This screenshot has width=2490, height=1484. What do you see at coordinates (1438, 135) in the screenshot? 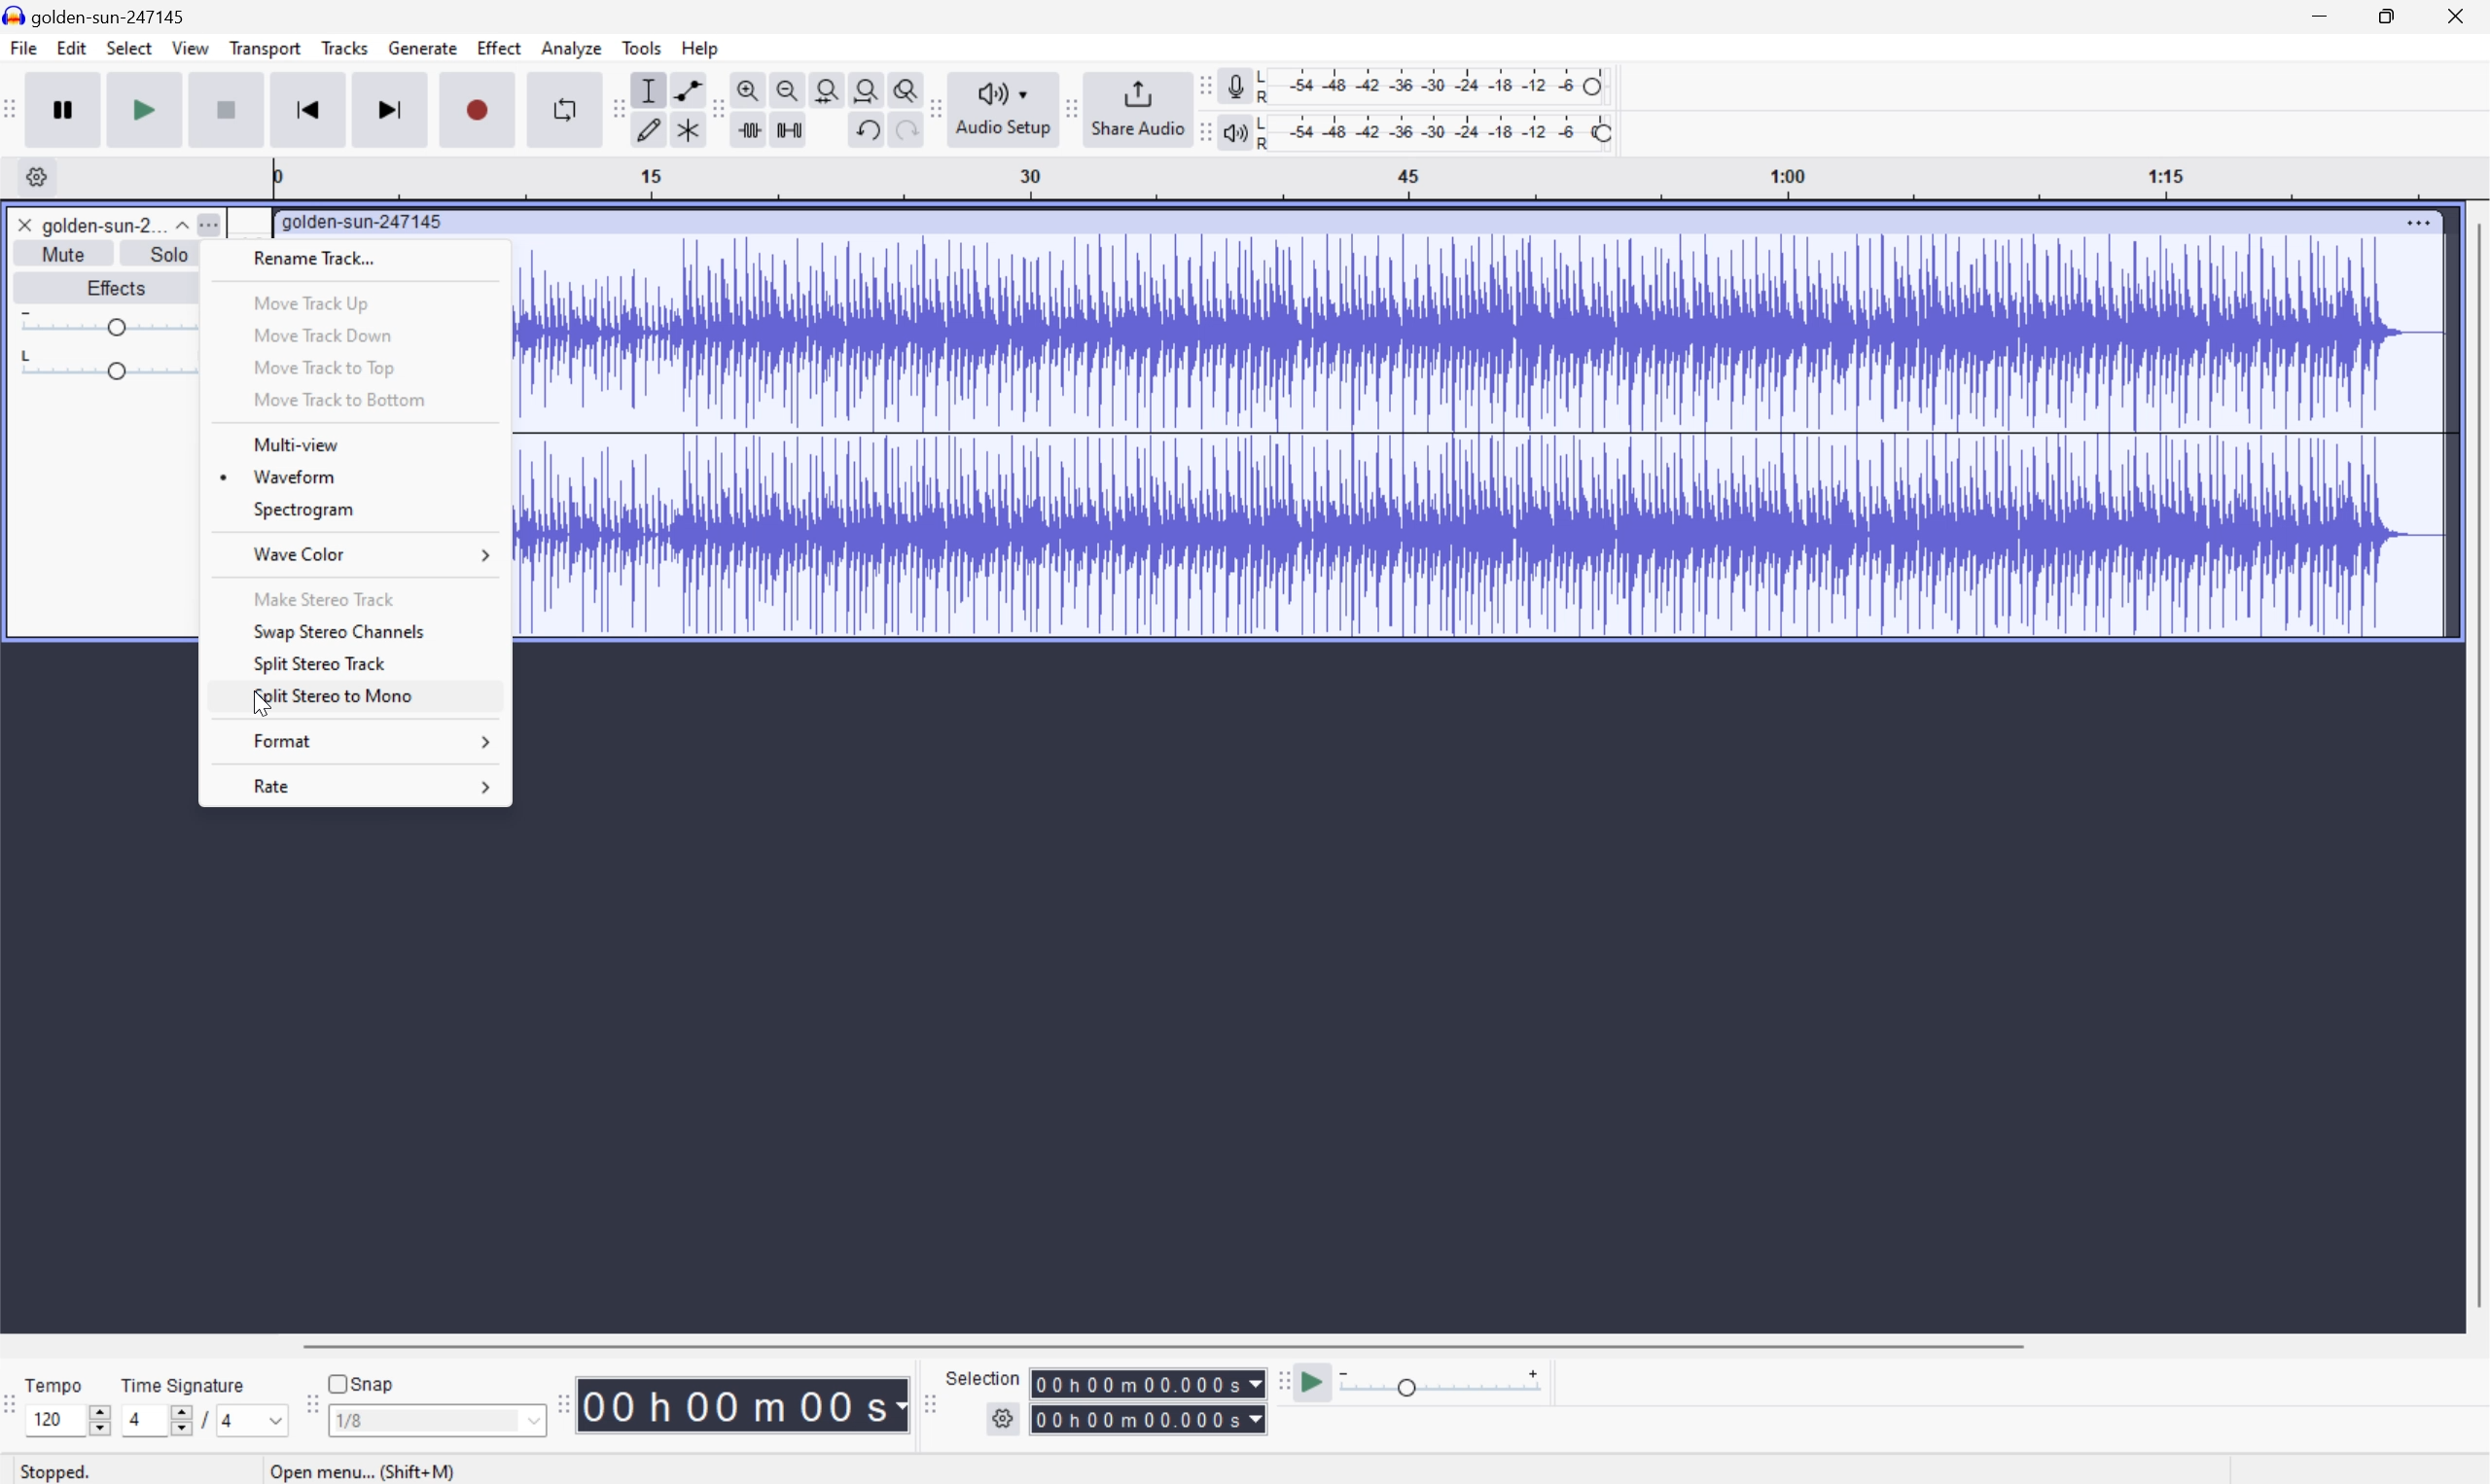
I see `Playback level: 100%` at bounding box center [1438, 135].